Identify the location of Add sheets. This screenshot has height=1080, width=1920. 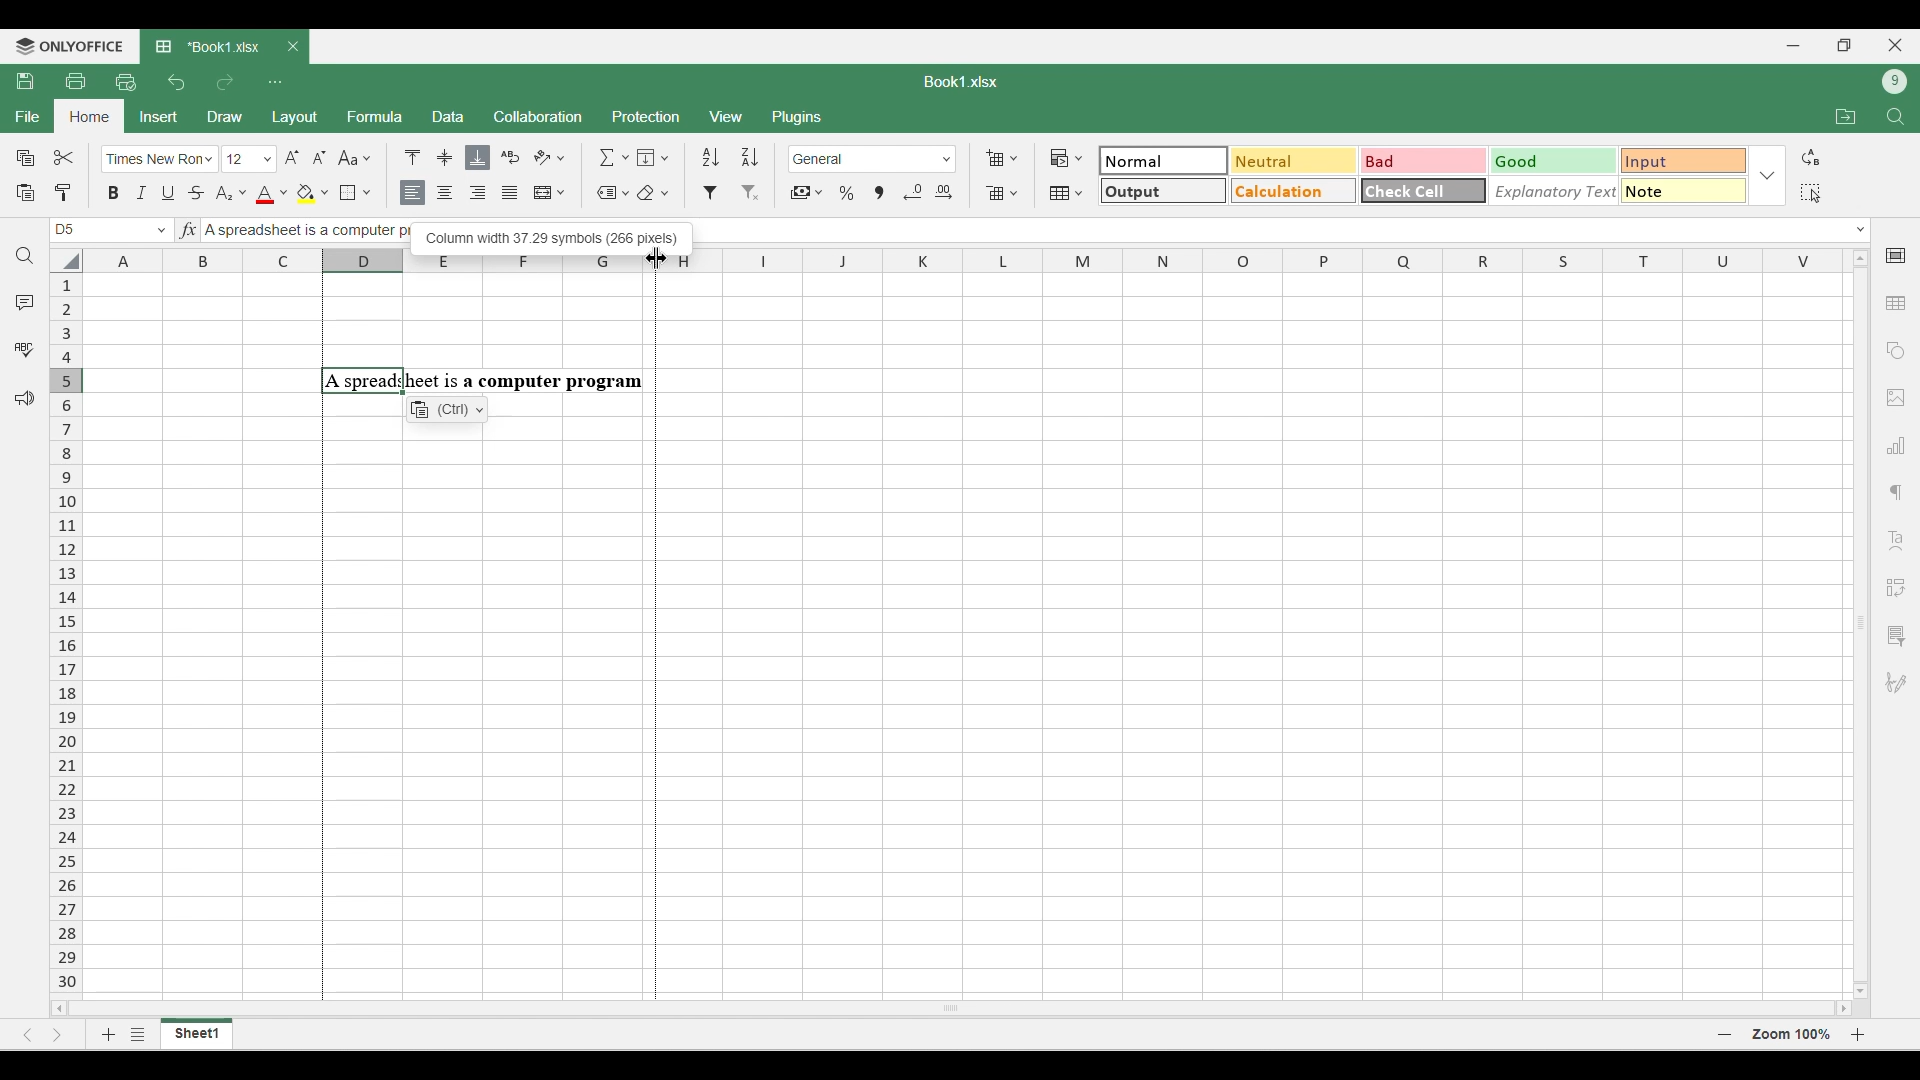
(109, 1034).